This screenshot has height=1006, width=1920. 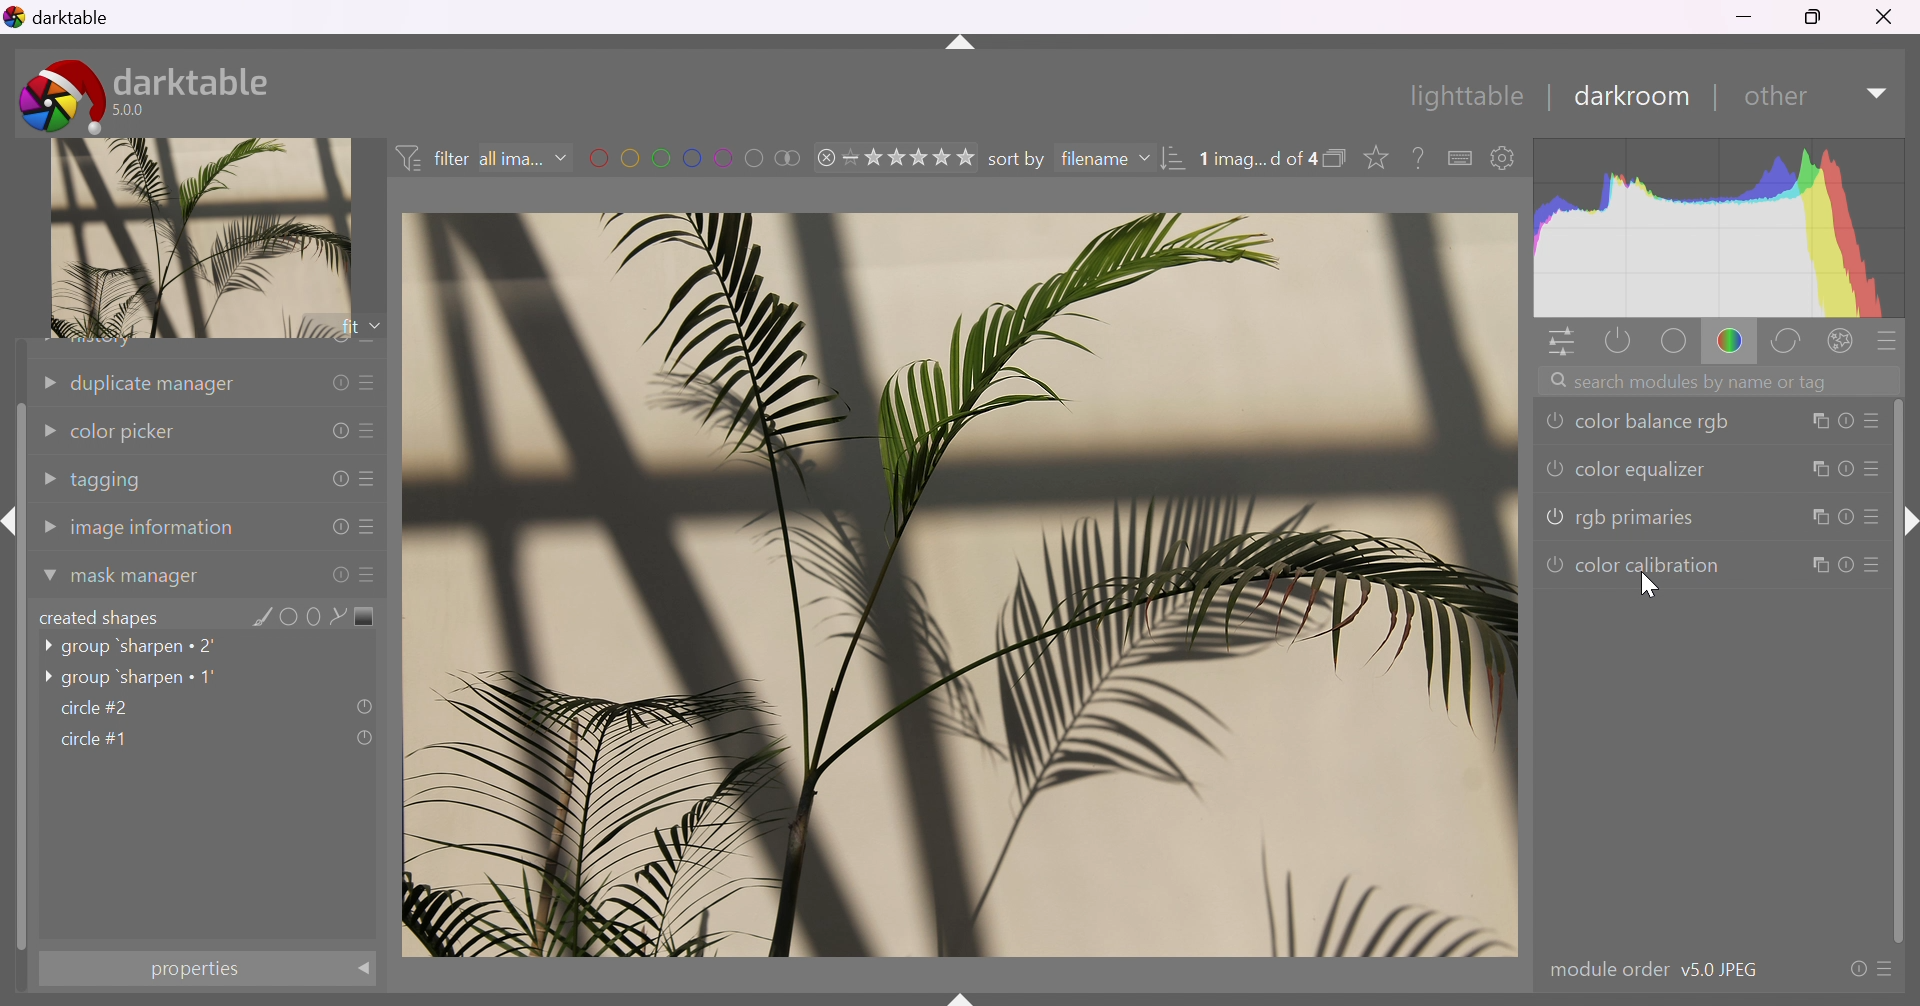 I want to click on lighttable, so click(x=1470, y=96).